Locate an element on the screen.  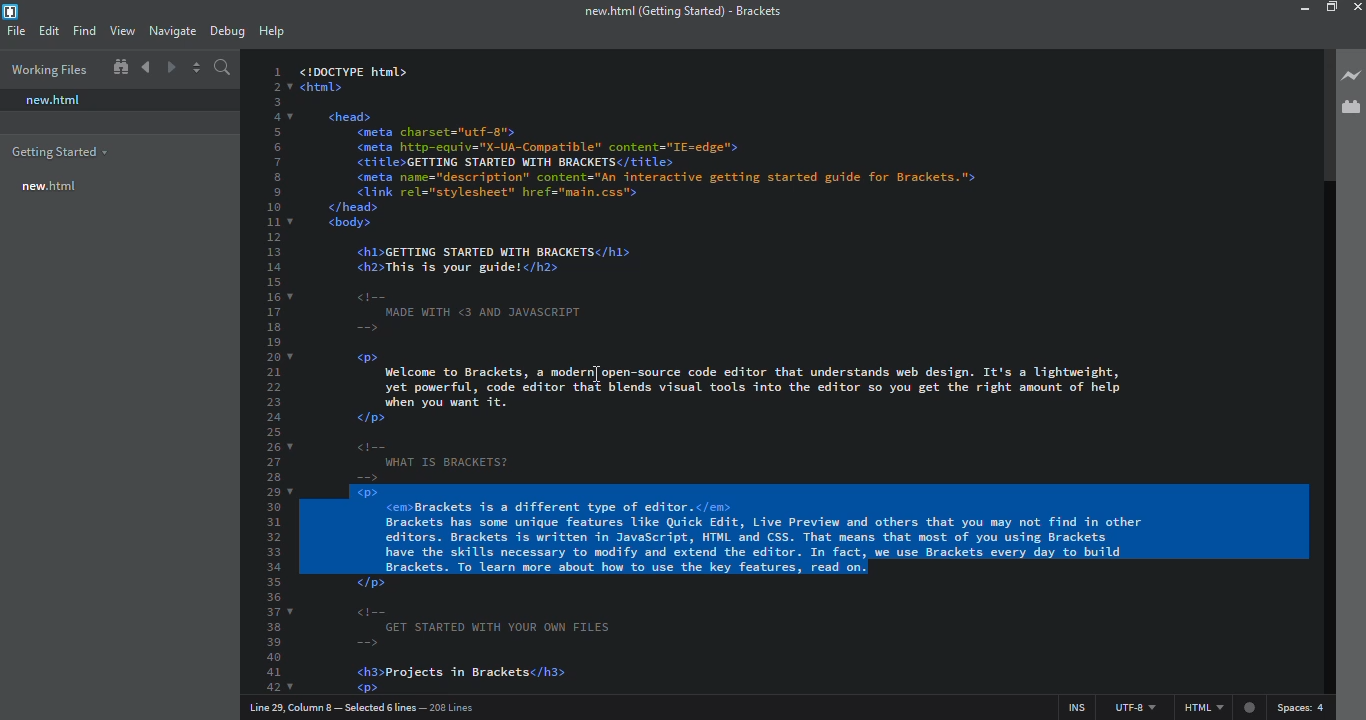
new is located at coordinates (57, 100).